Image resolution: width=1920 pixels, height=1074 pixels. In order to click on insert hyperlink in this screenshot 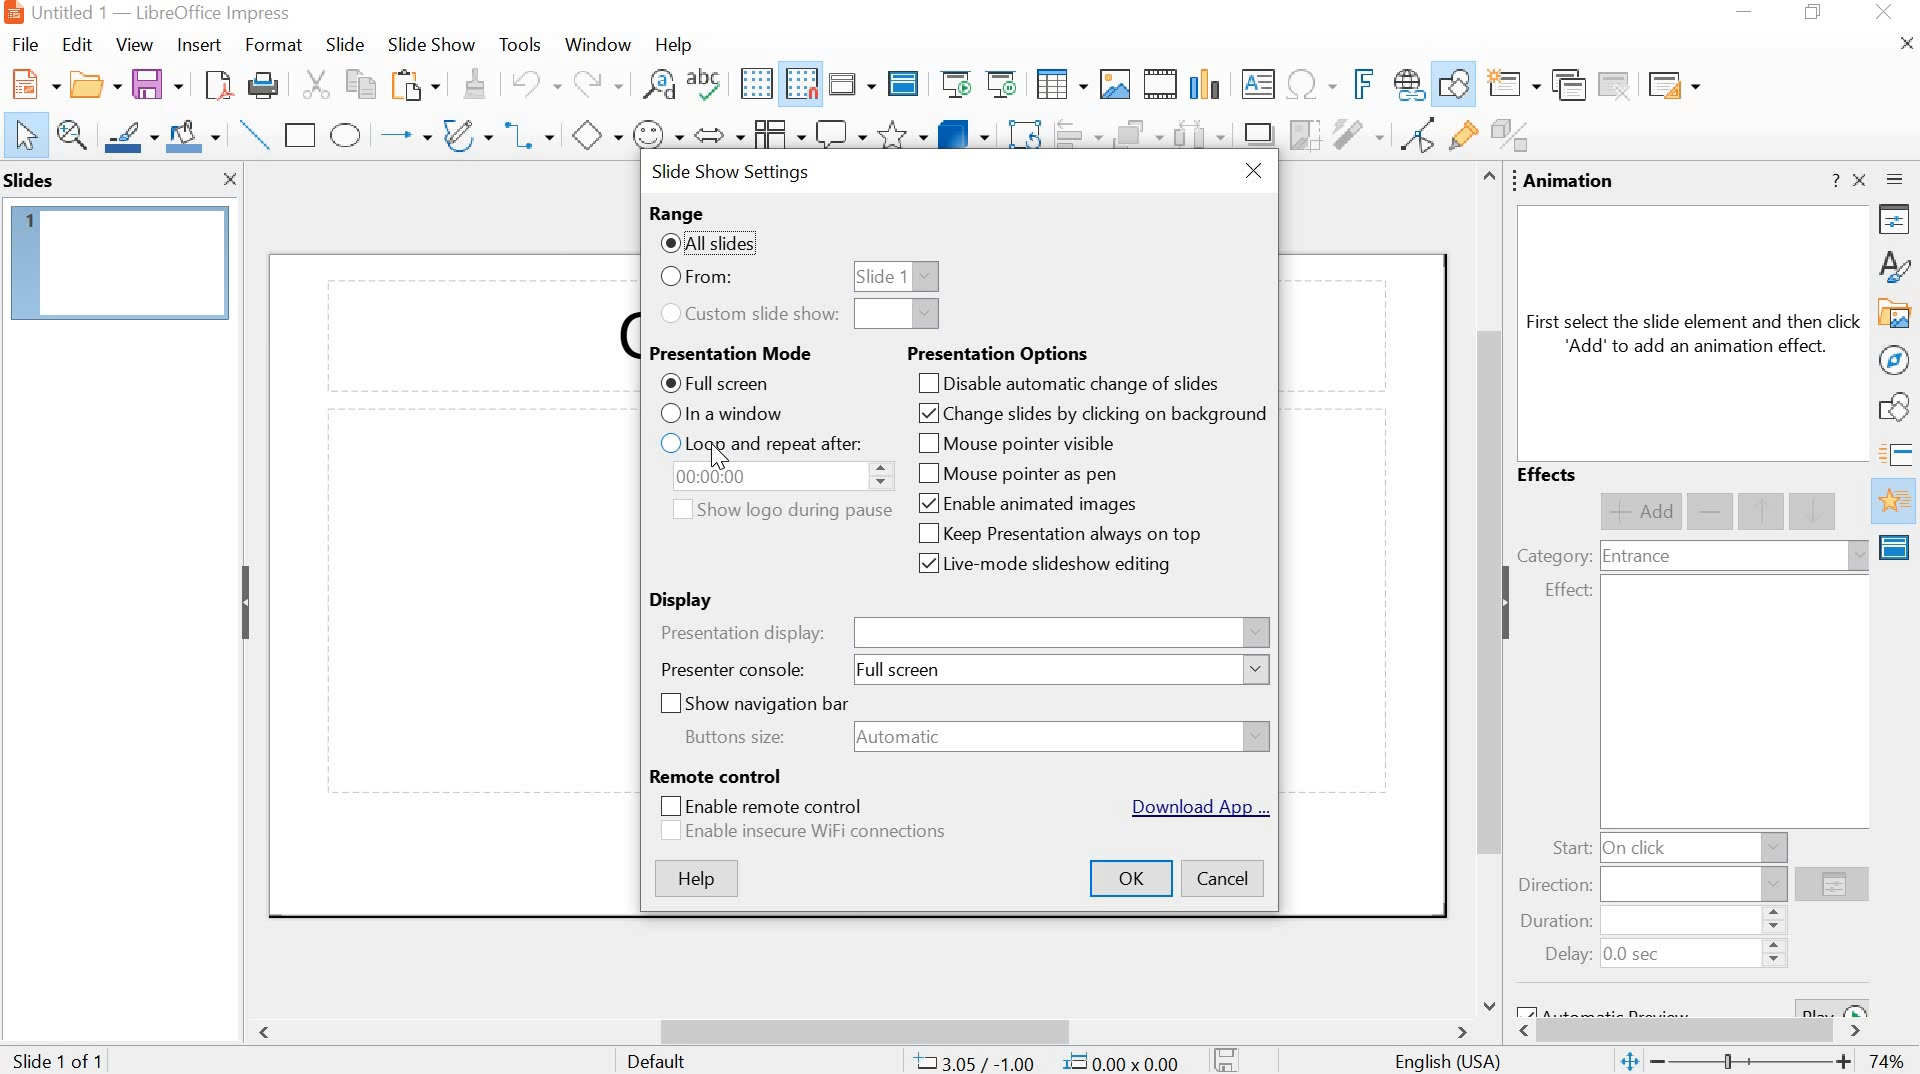, I will do `click(1407, 86)`.